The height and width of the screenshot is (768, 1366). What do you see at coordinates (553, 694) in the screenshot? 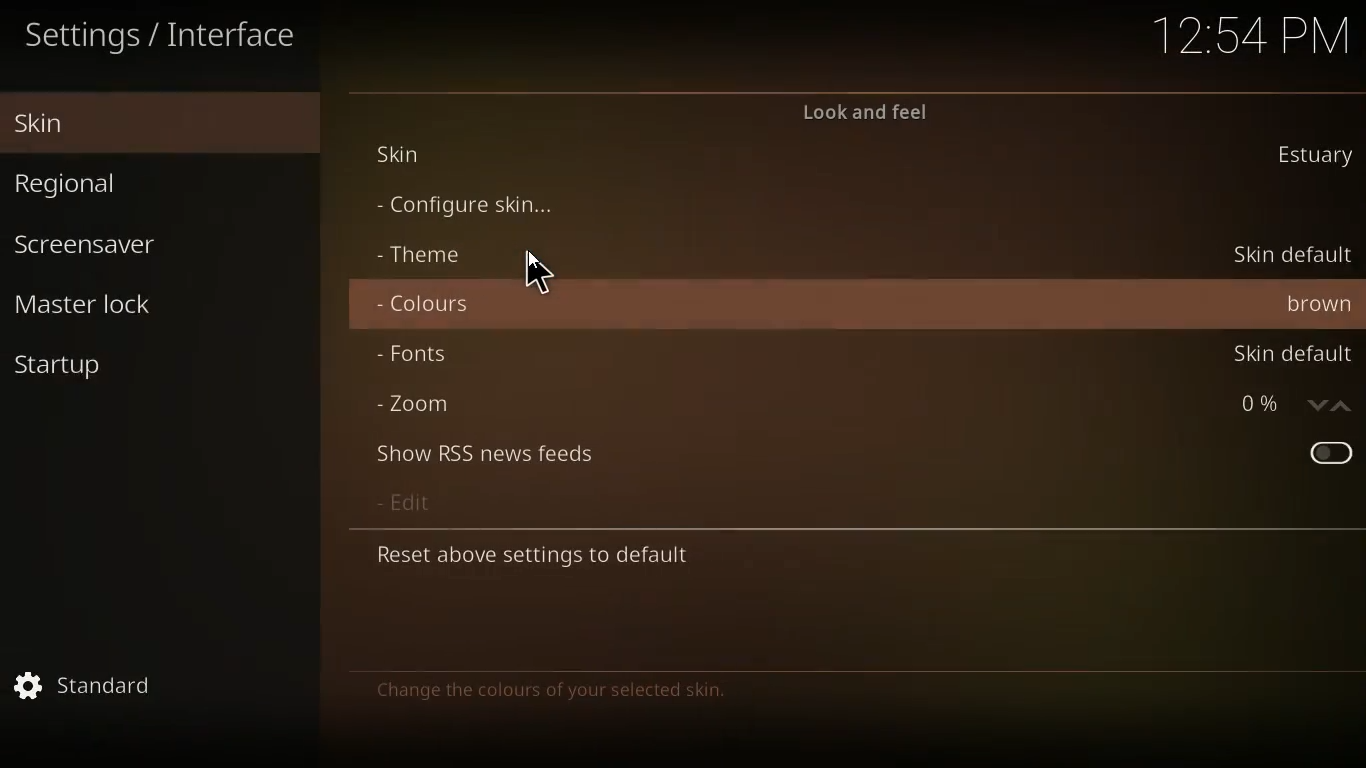
I see `Change the colours of your selected skin.` at bounding box center [553, 694].